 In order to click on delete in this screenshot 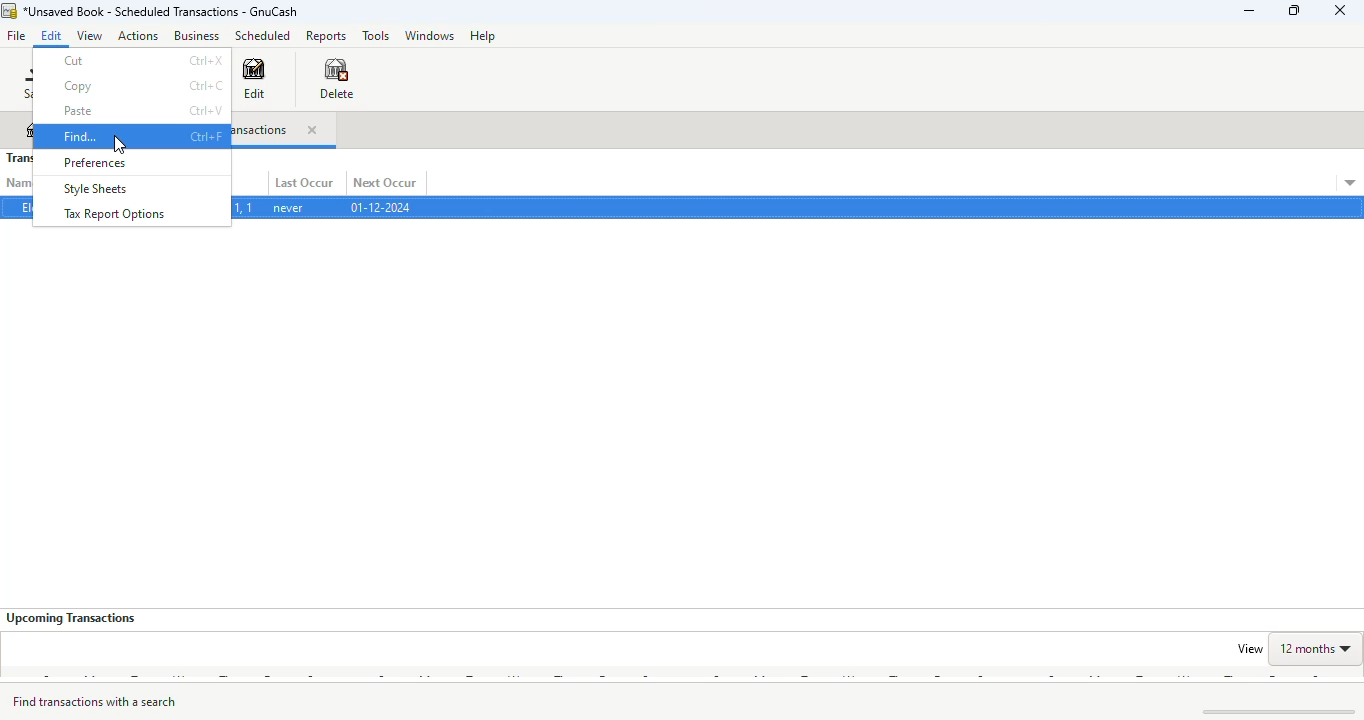, I will do `click(336, 79)`.